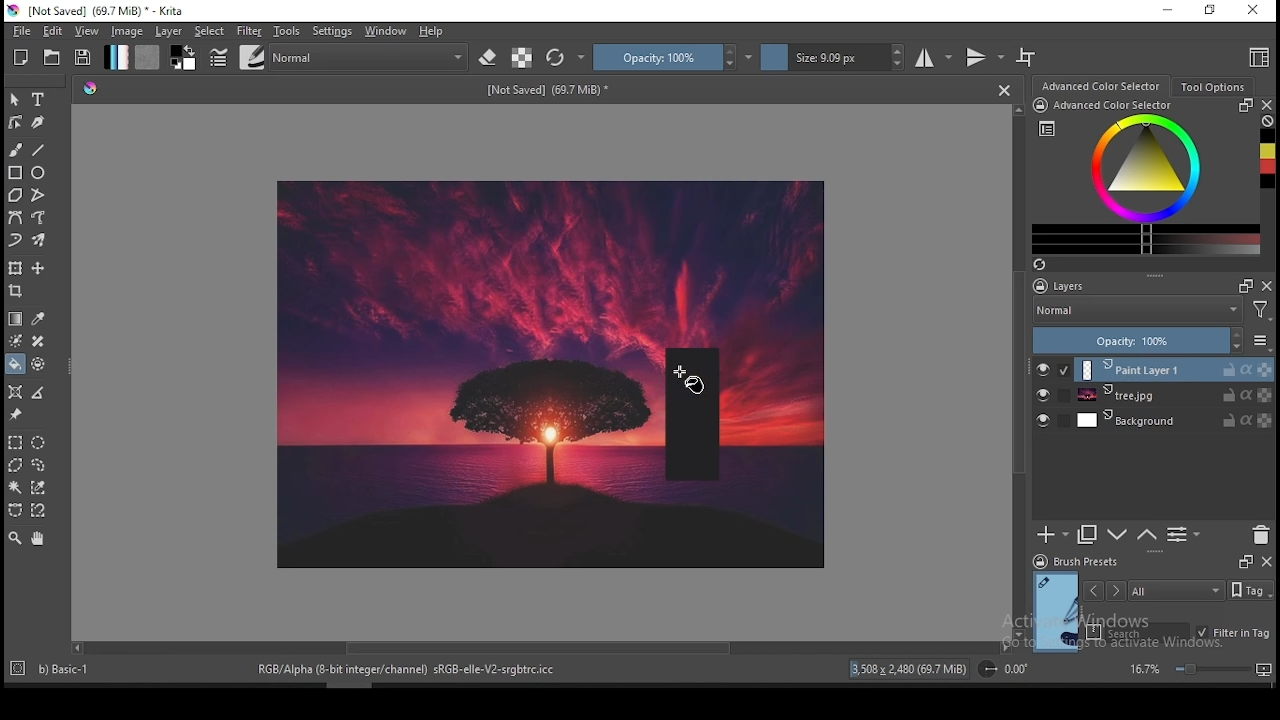 The width and height of the screenshot is (1280, 720). I want to click on brush settings, so click(217, 56).